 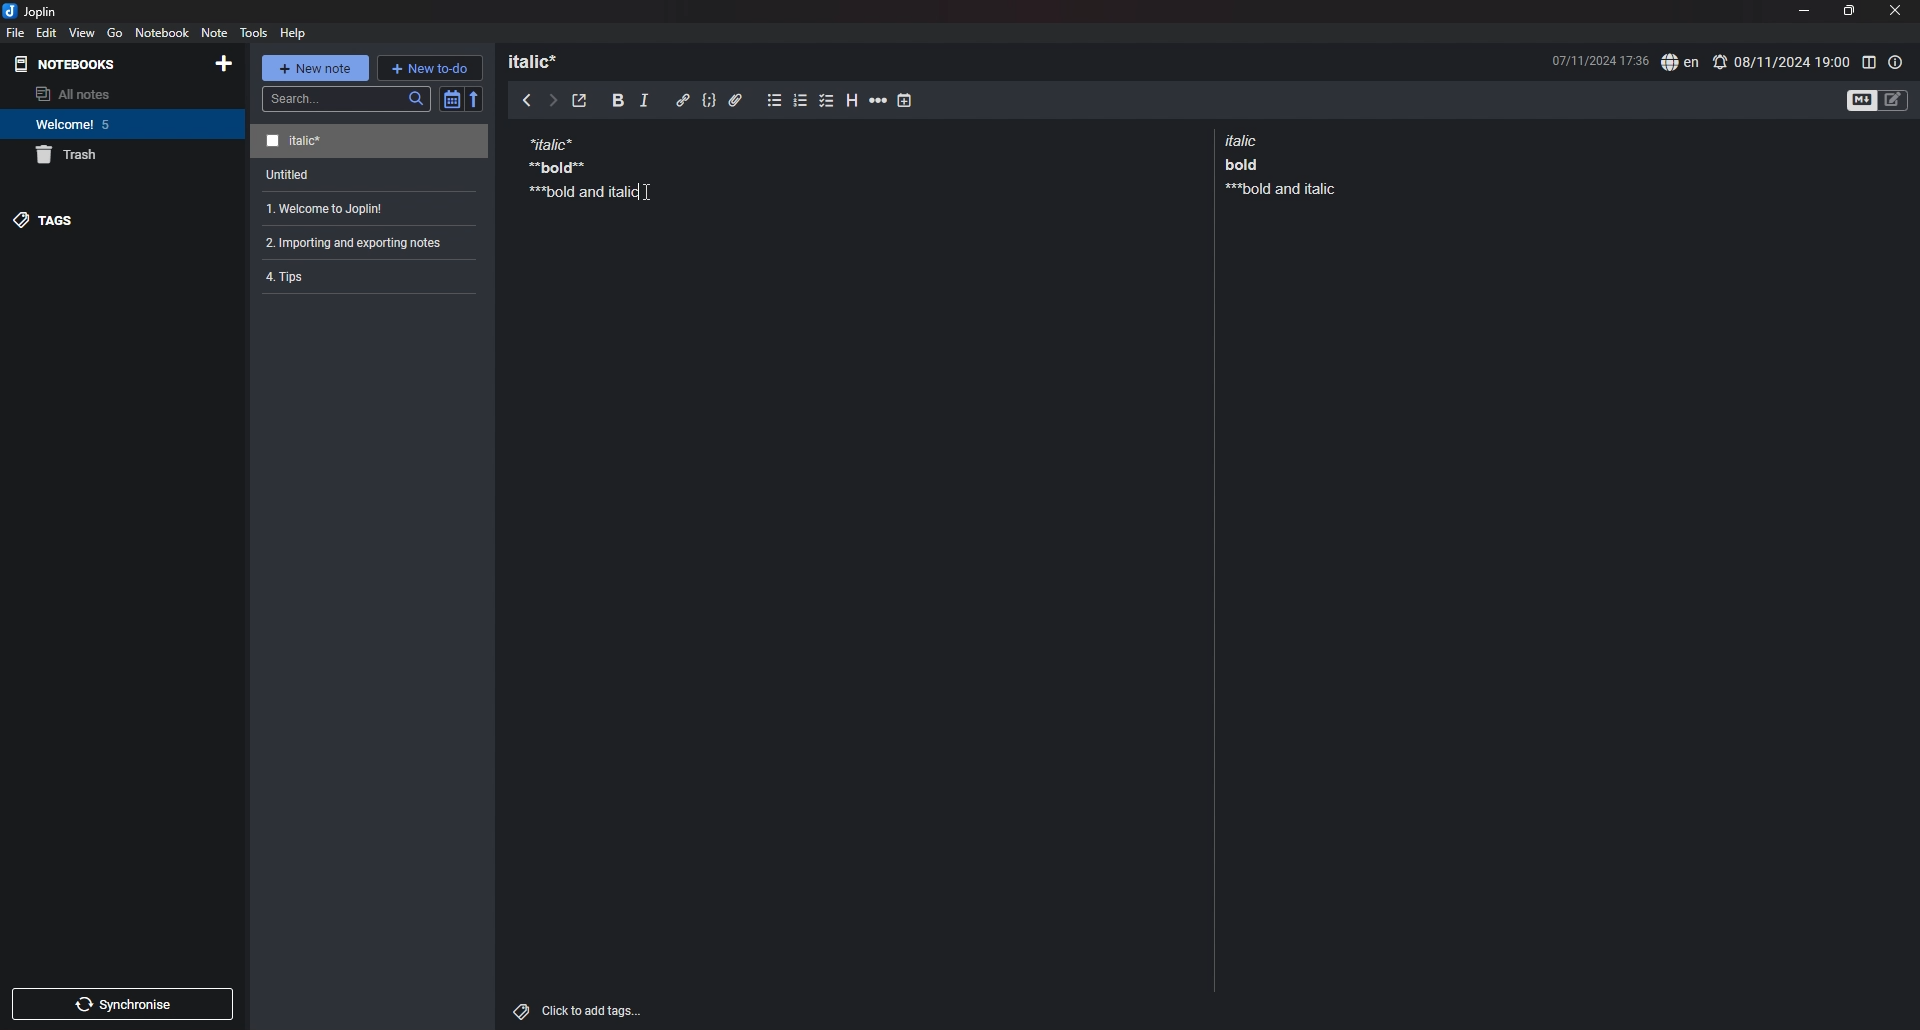 I want to click on resize, so click(x=1848, y=11).